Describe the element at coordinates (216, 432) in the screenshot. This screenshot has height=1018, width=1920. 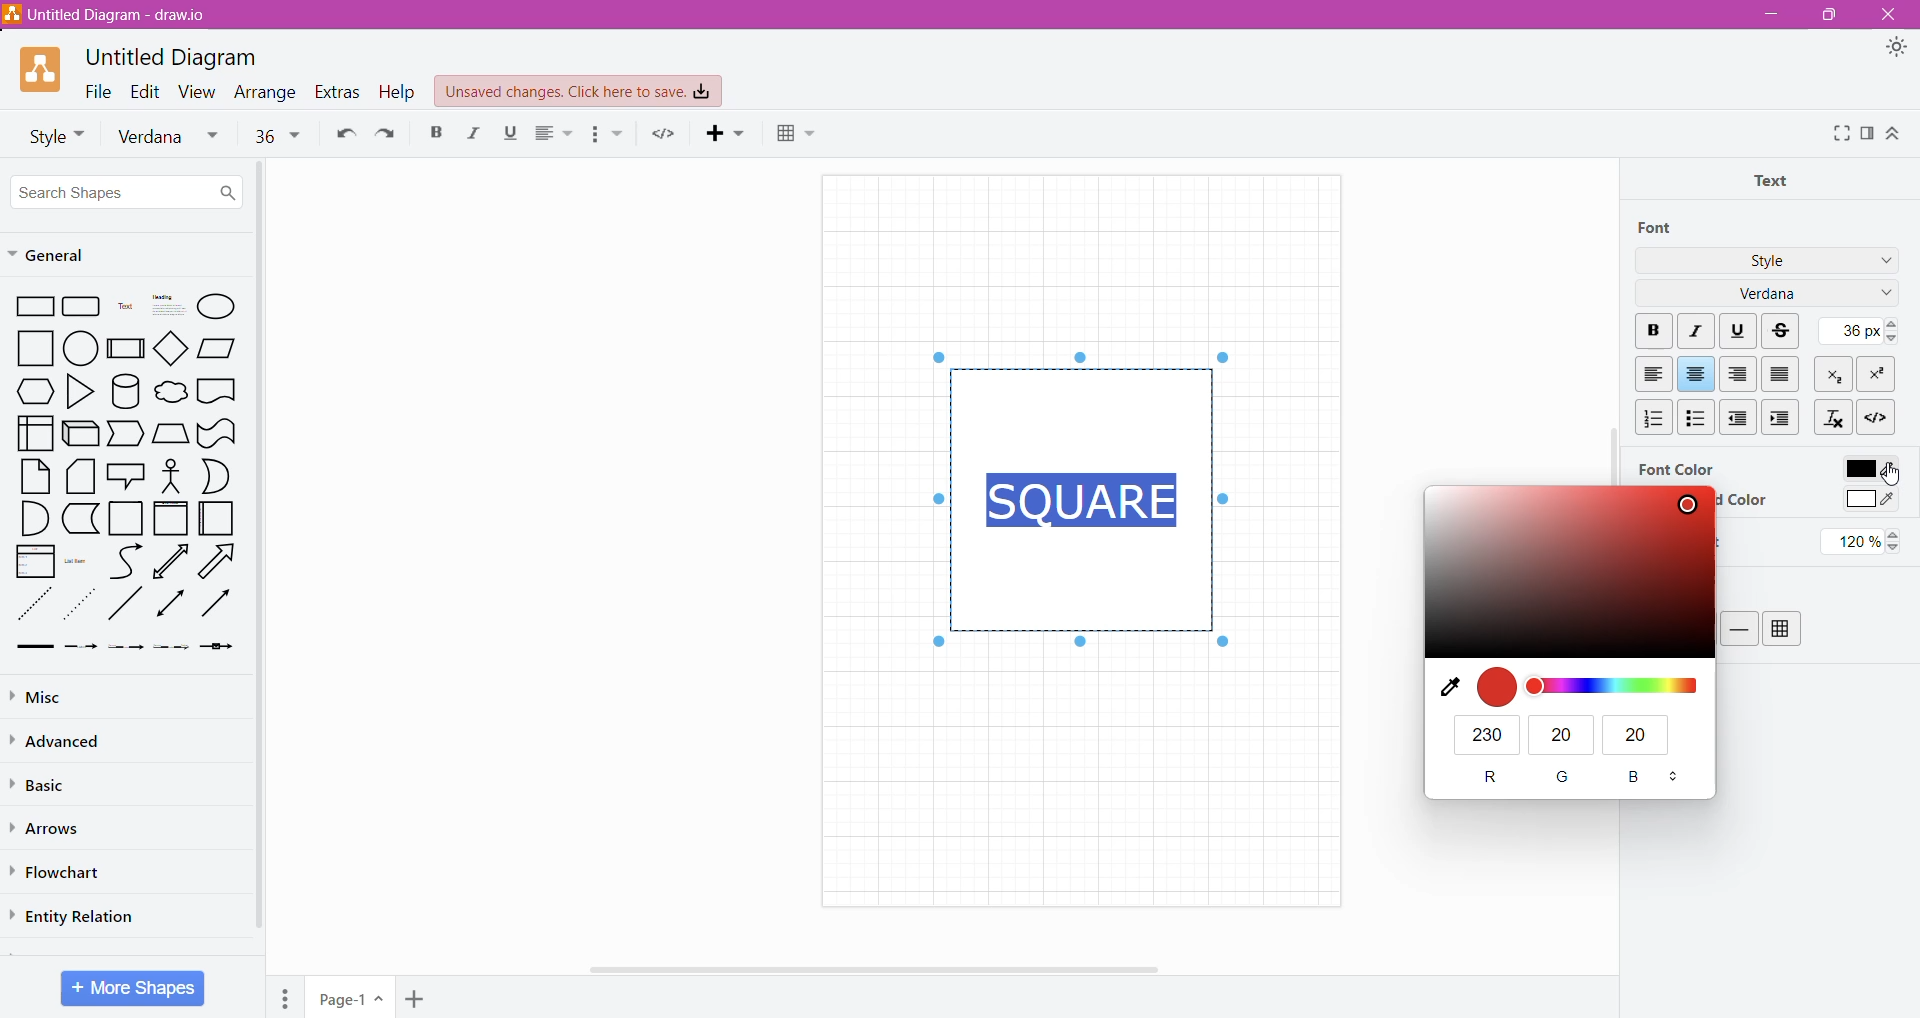
I see `Curved Rectangle` at that location.